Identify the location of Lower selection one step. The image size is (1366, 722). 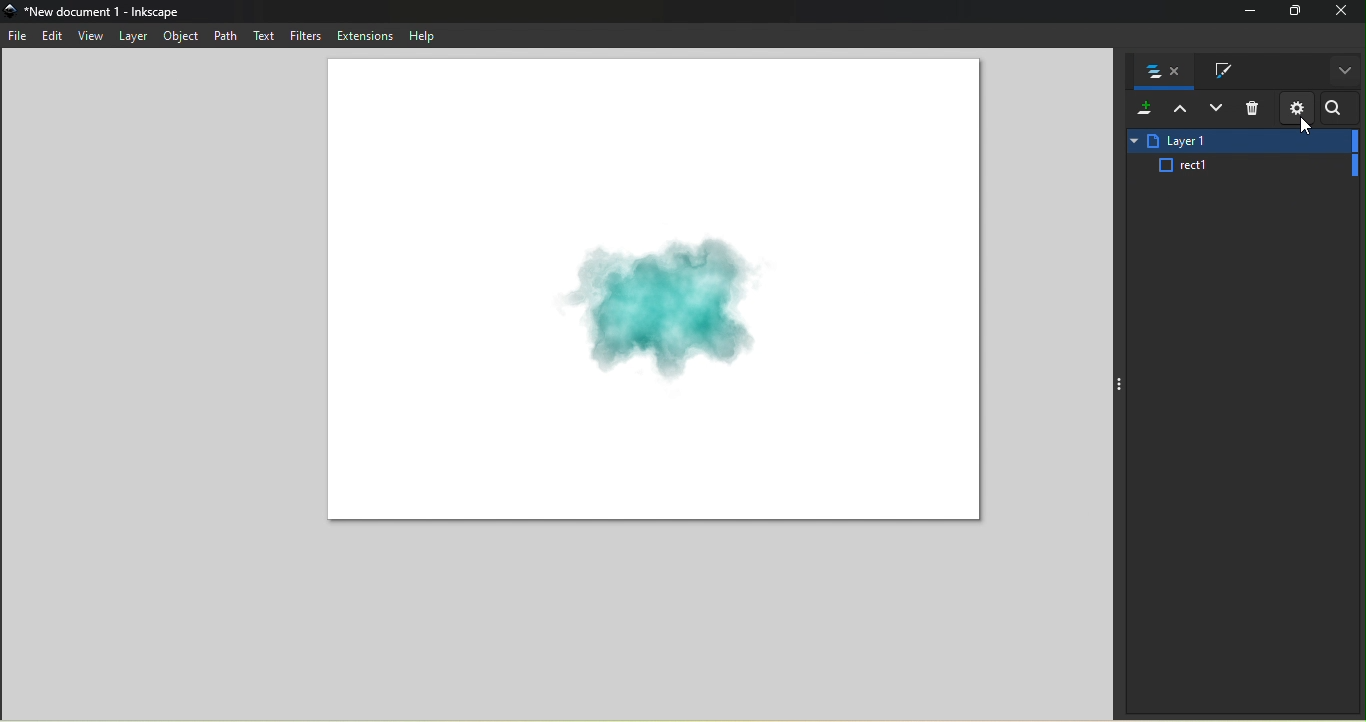
(1216, 110).